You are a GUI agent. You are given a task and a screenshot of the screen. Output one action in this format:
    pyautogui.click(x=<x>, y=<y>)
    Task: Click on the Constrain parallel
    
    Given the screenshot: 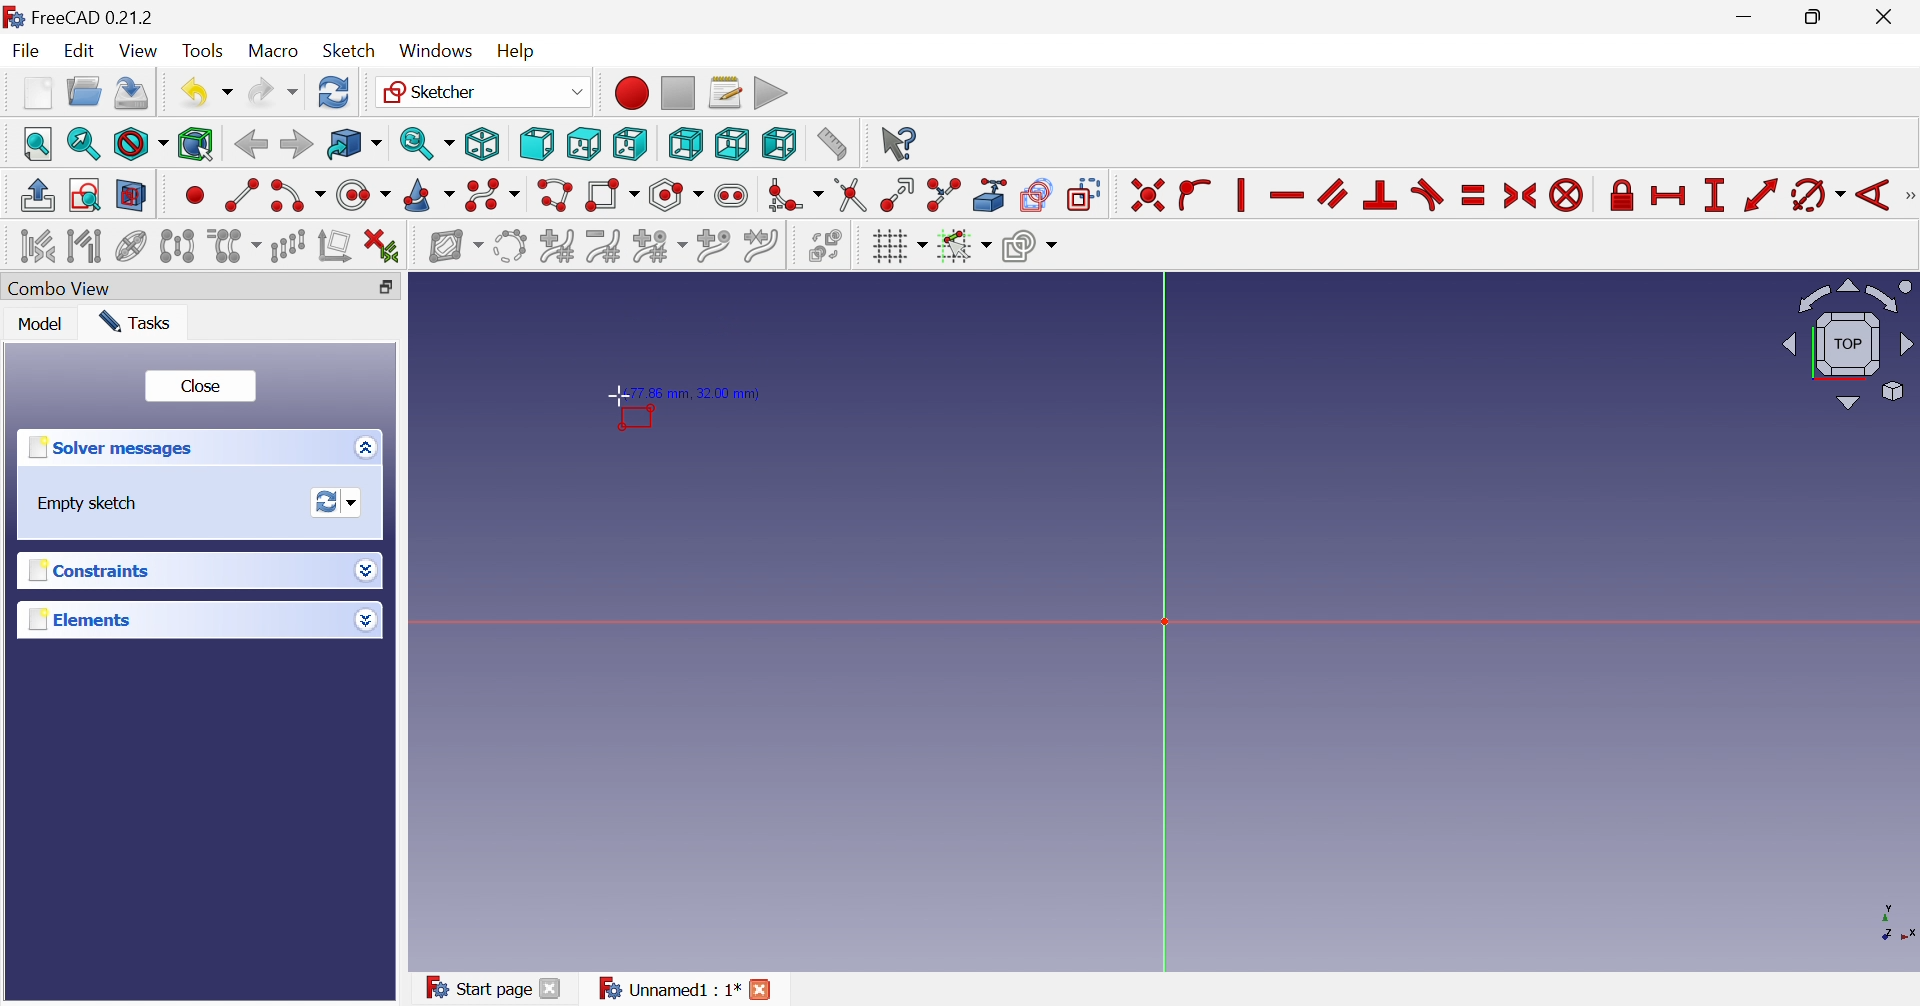 What is the action you would take?
    pyautogui.click(x=1332, y=193)
    